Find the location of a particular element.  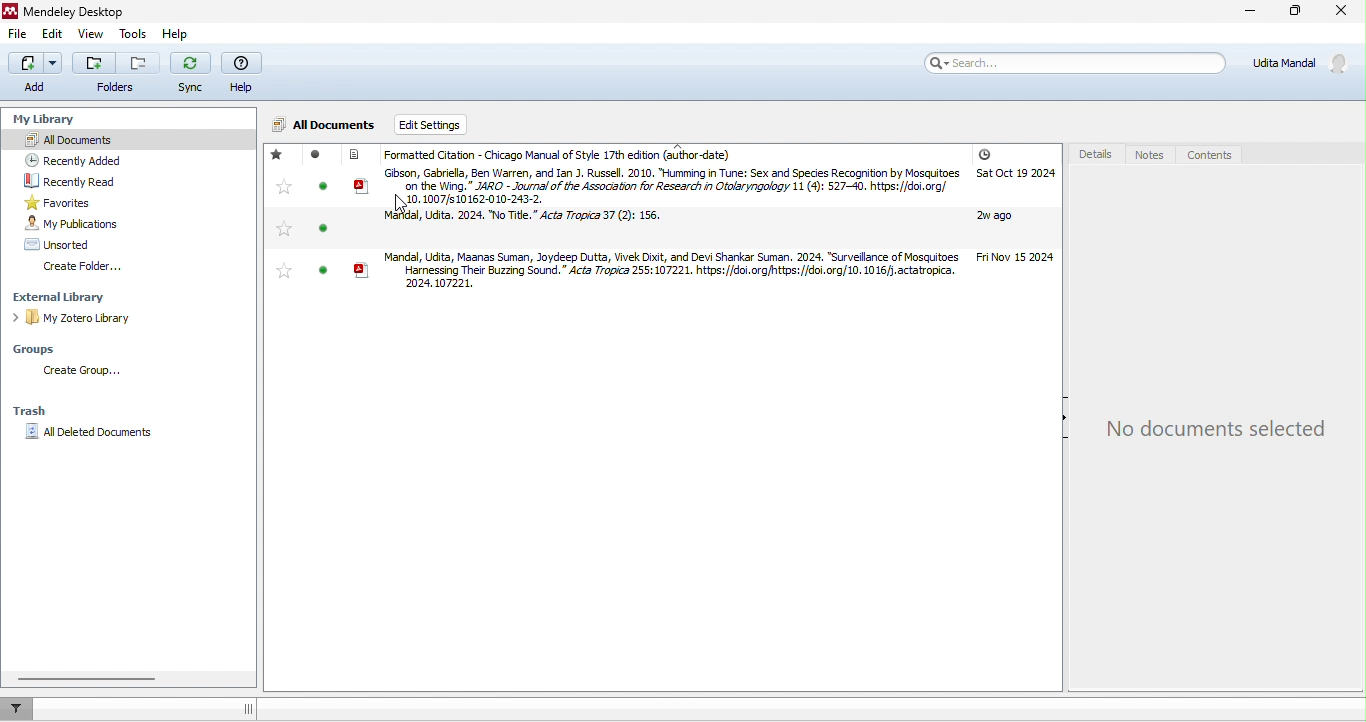

file is located at coordinates (22, 37).